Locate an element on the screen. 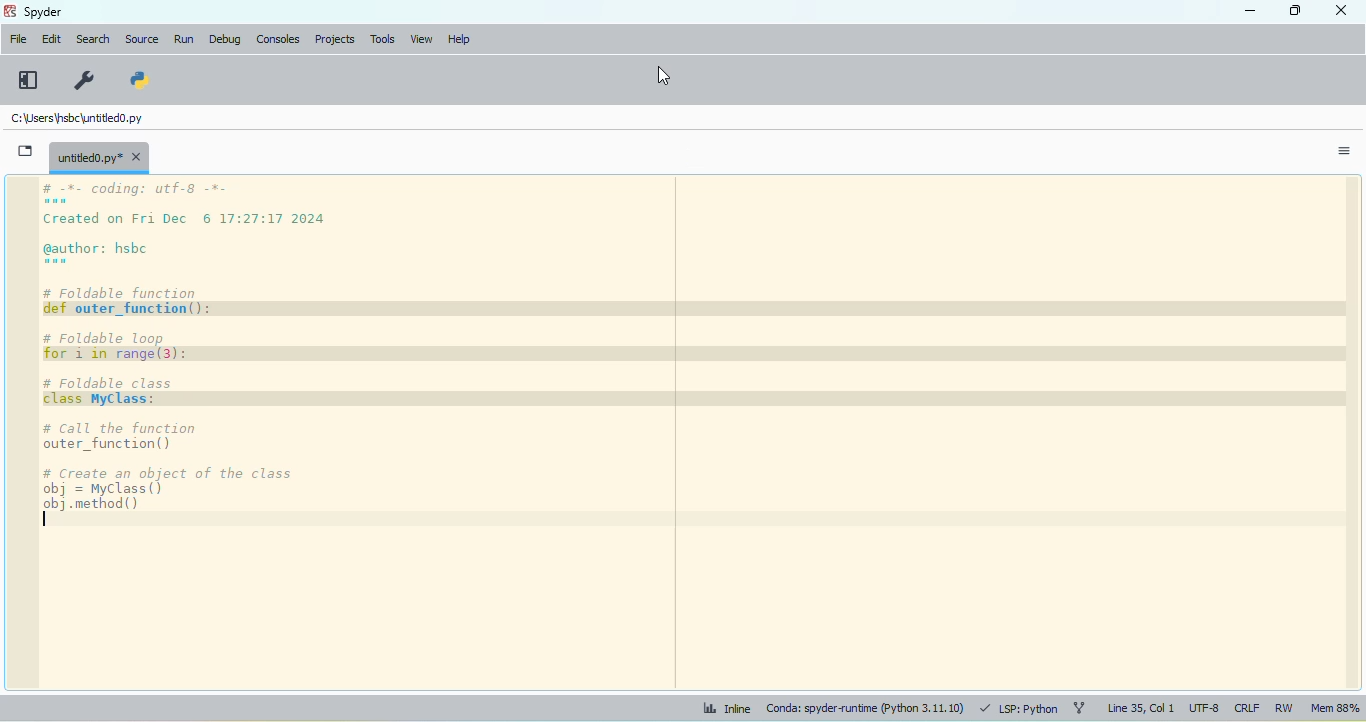 This screenshot has height=722, width=1366. cursor is located at coordinates (104, 102).